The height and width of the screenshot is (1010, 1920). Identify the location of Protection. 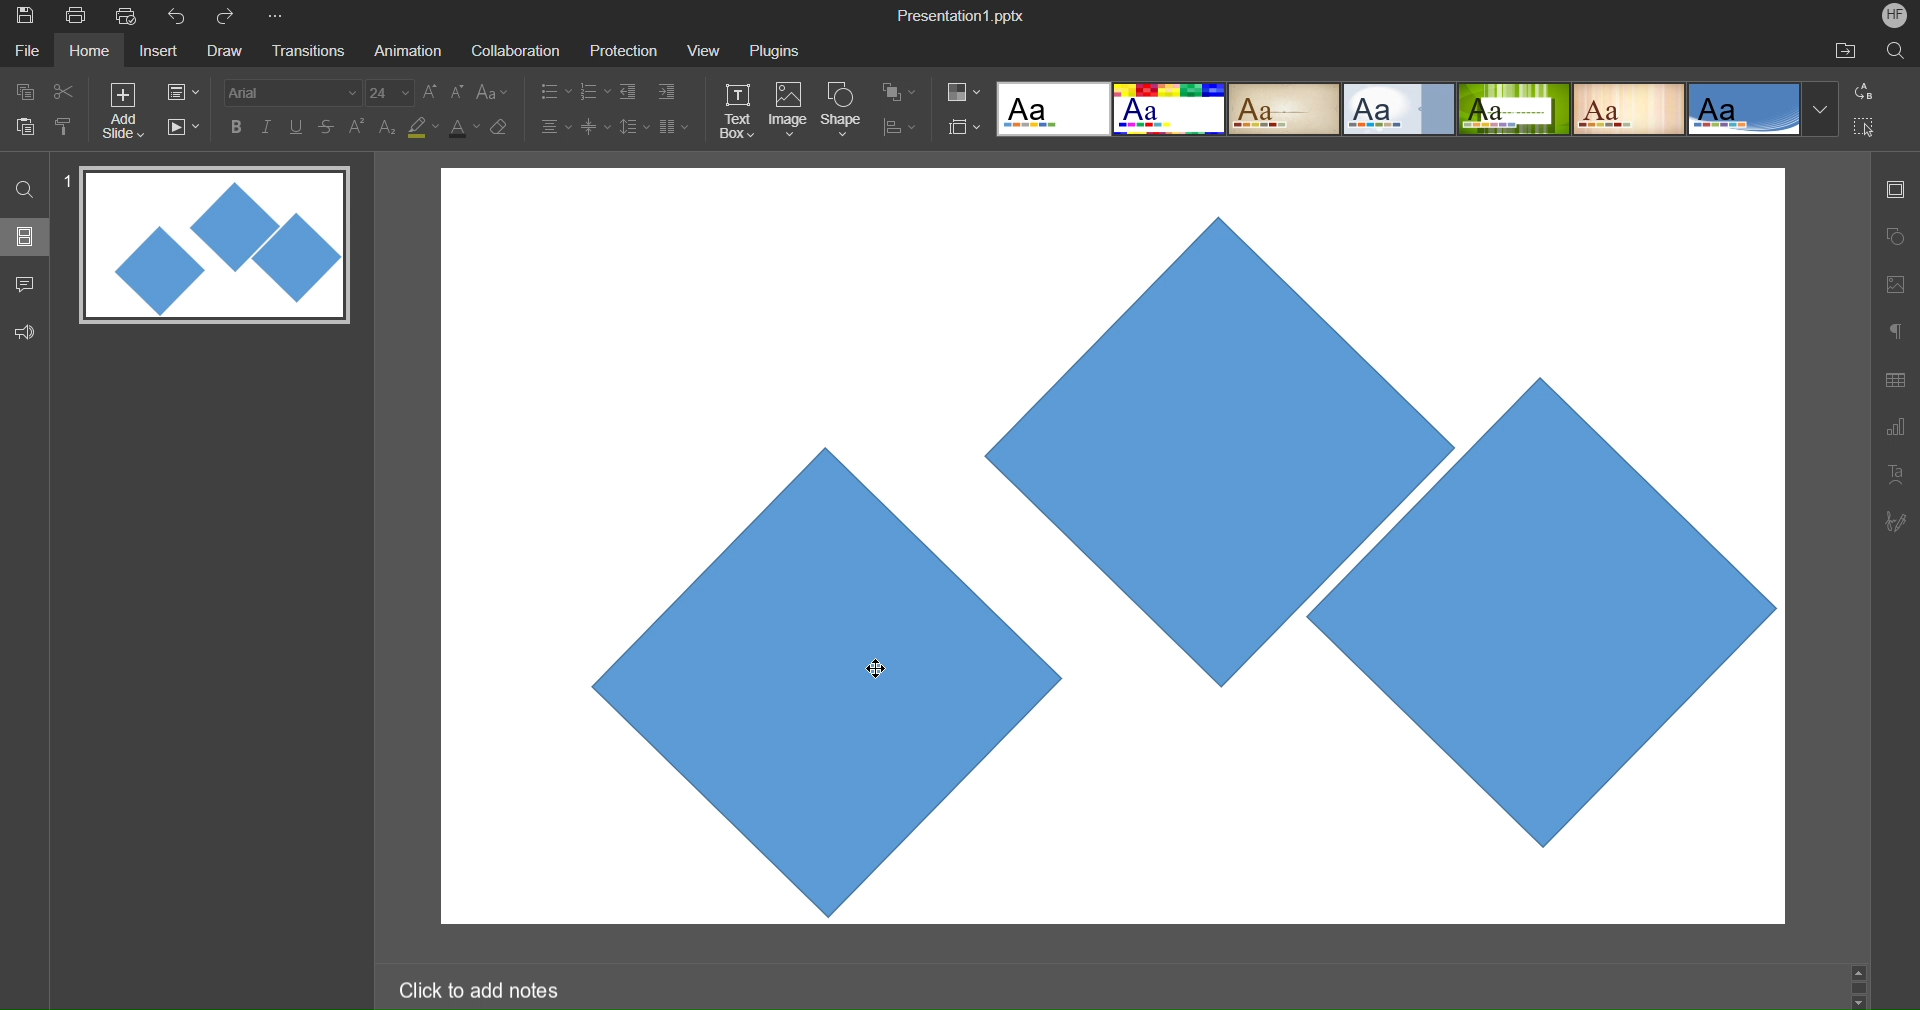
(615, 50).